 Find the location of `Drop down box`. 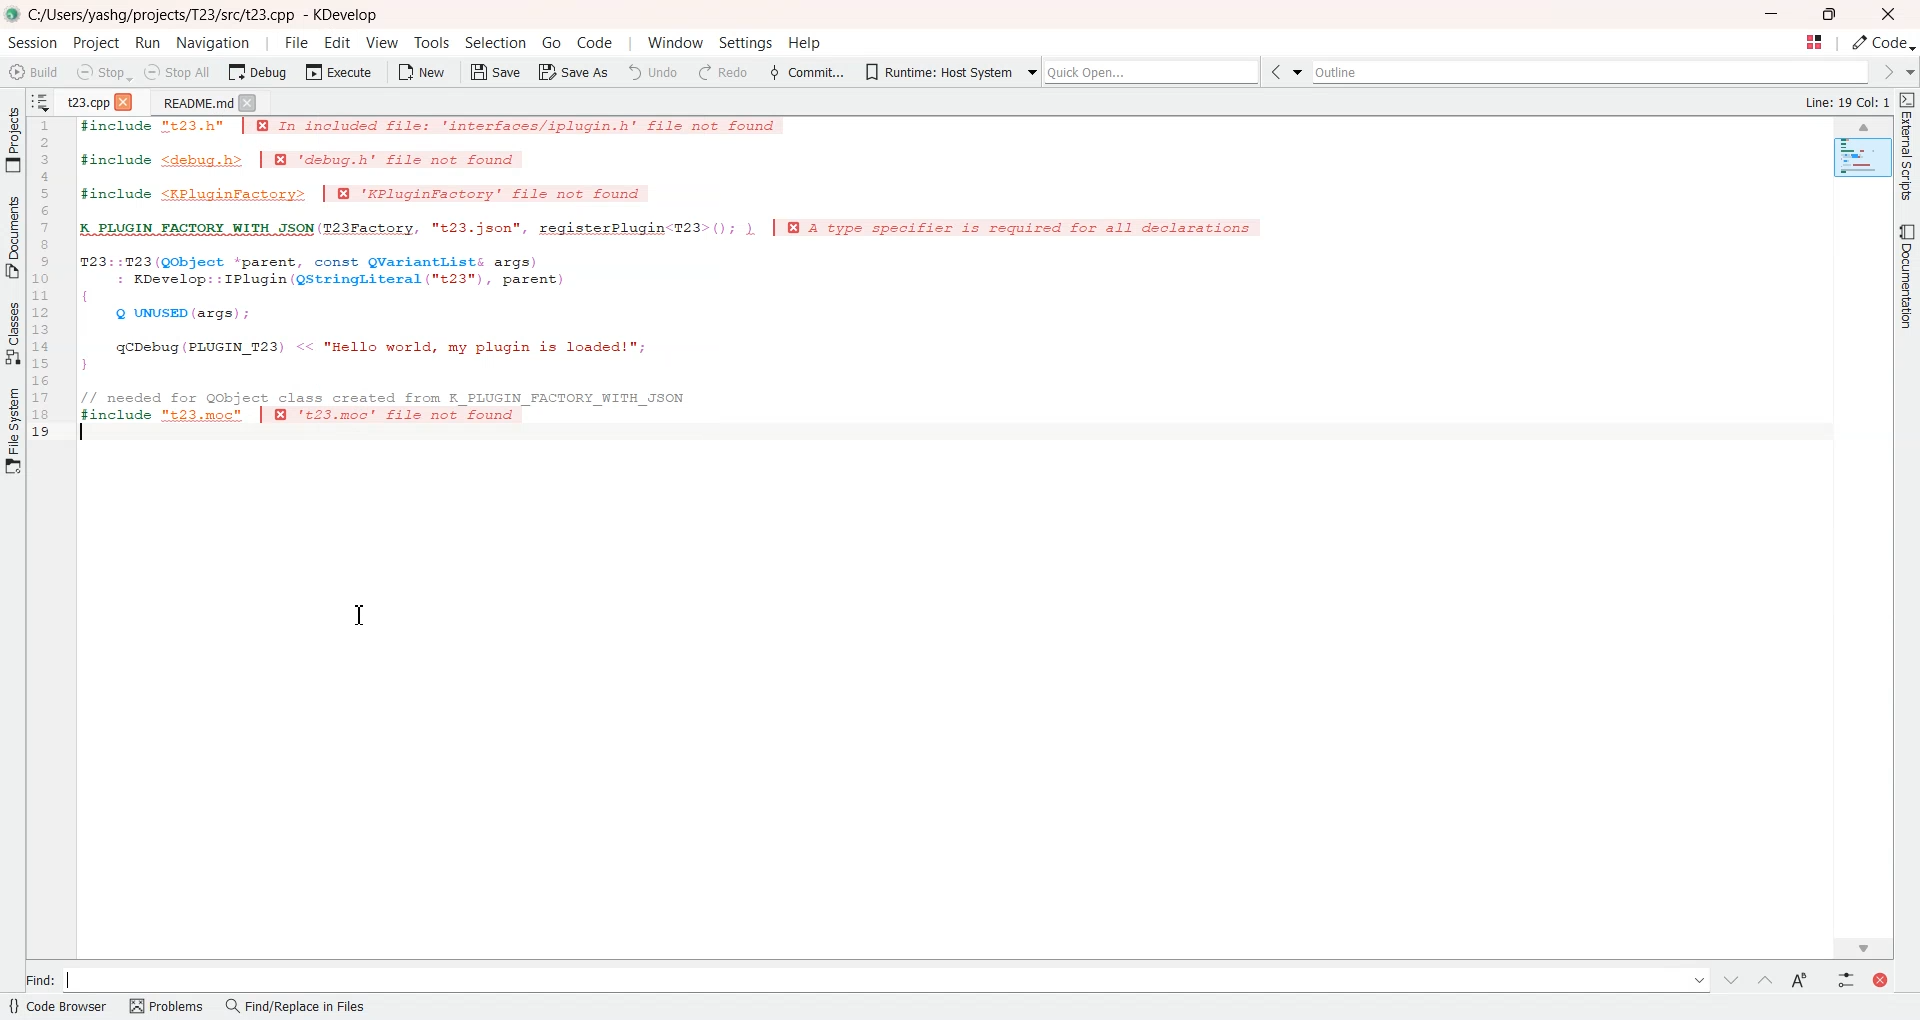

Drop down box is located at coordinates (1908, 72).